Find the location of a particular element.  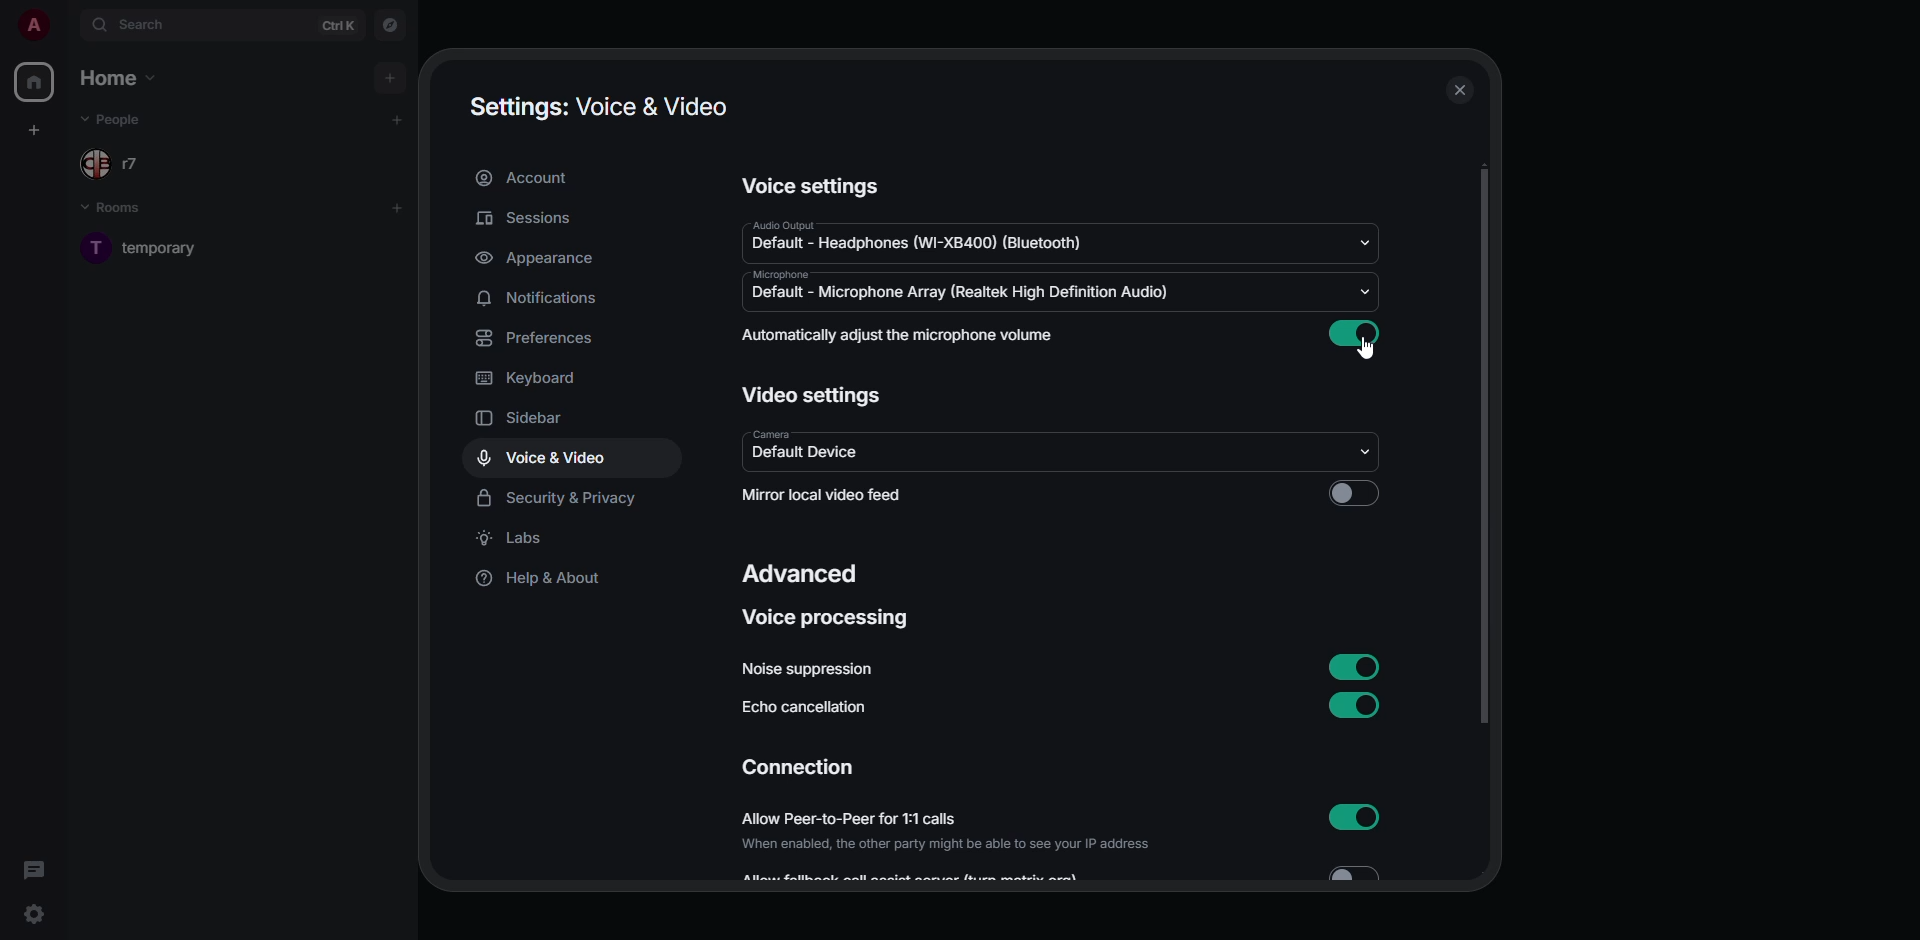

ctrl K is located at coordinates (338, 26).